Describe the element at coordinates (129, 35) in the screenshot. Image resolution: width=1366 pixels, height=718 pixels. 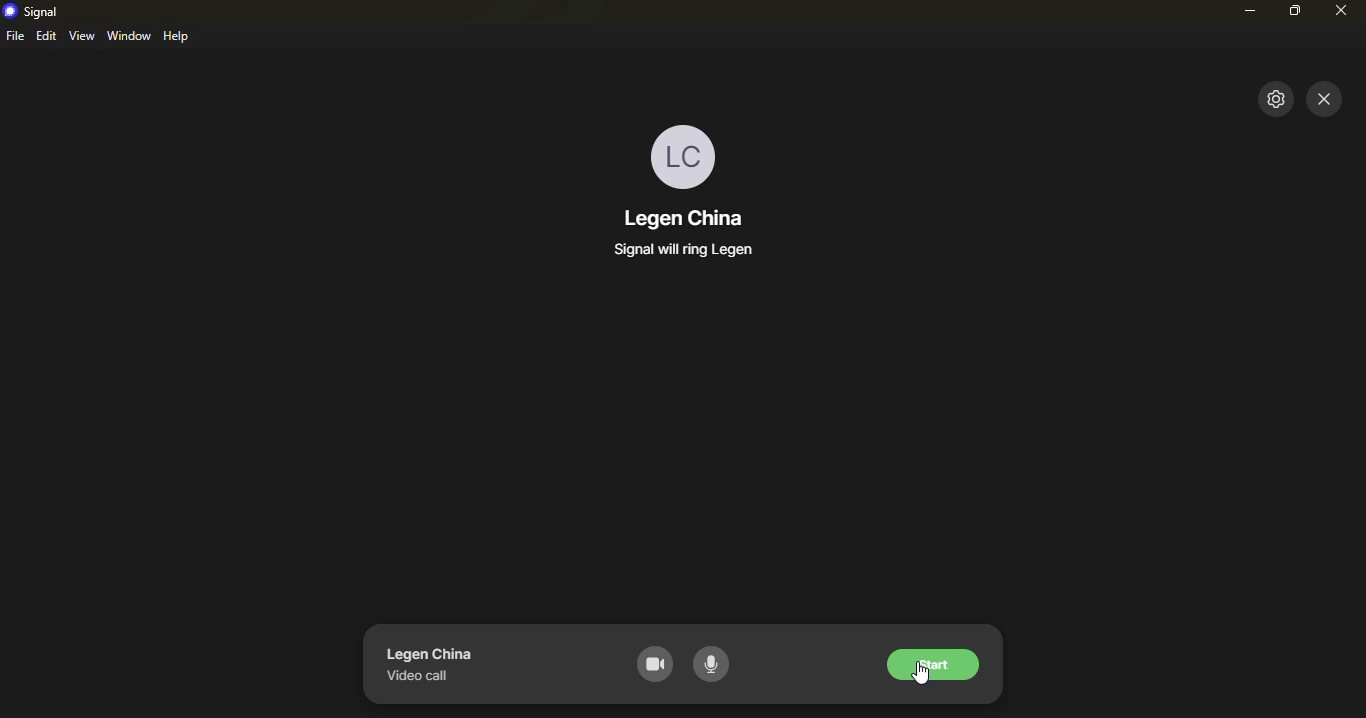
I see `window` at that location.